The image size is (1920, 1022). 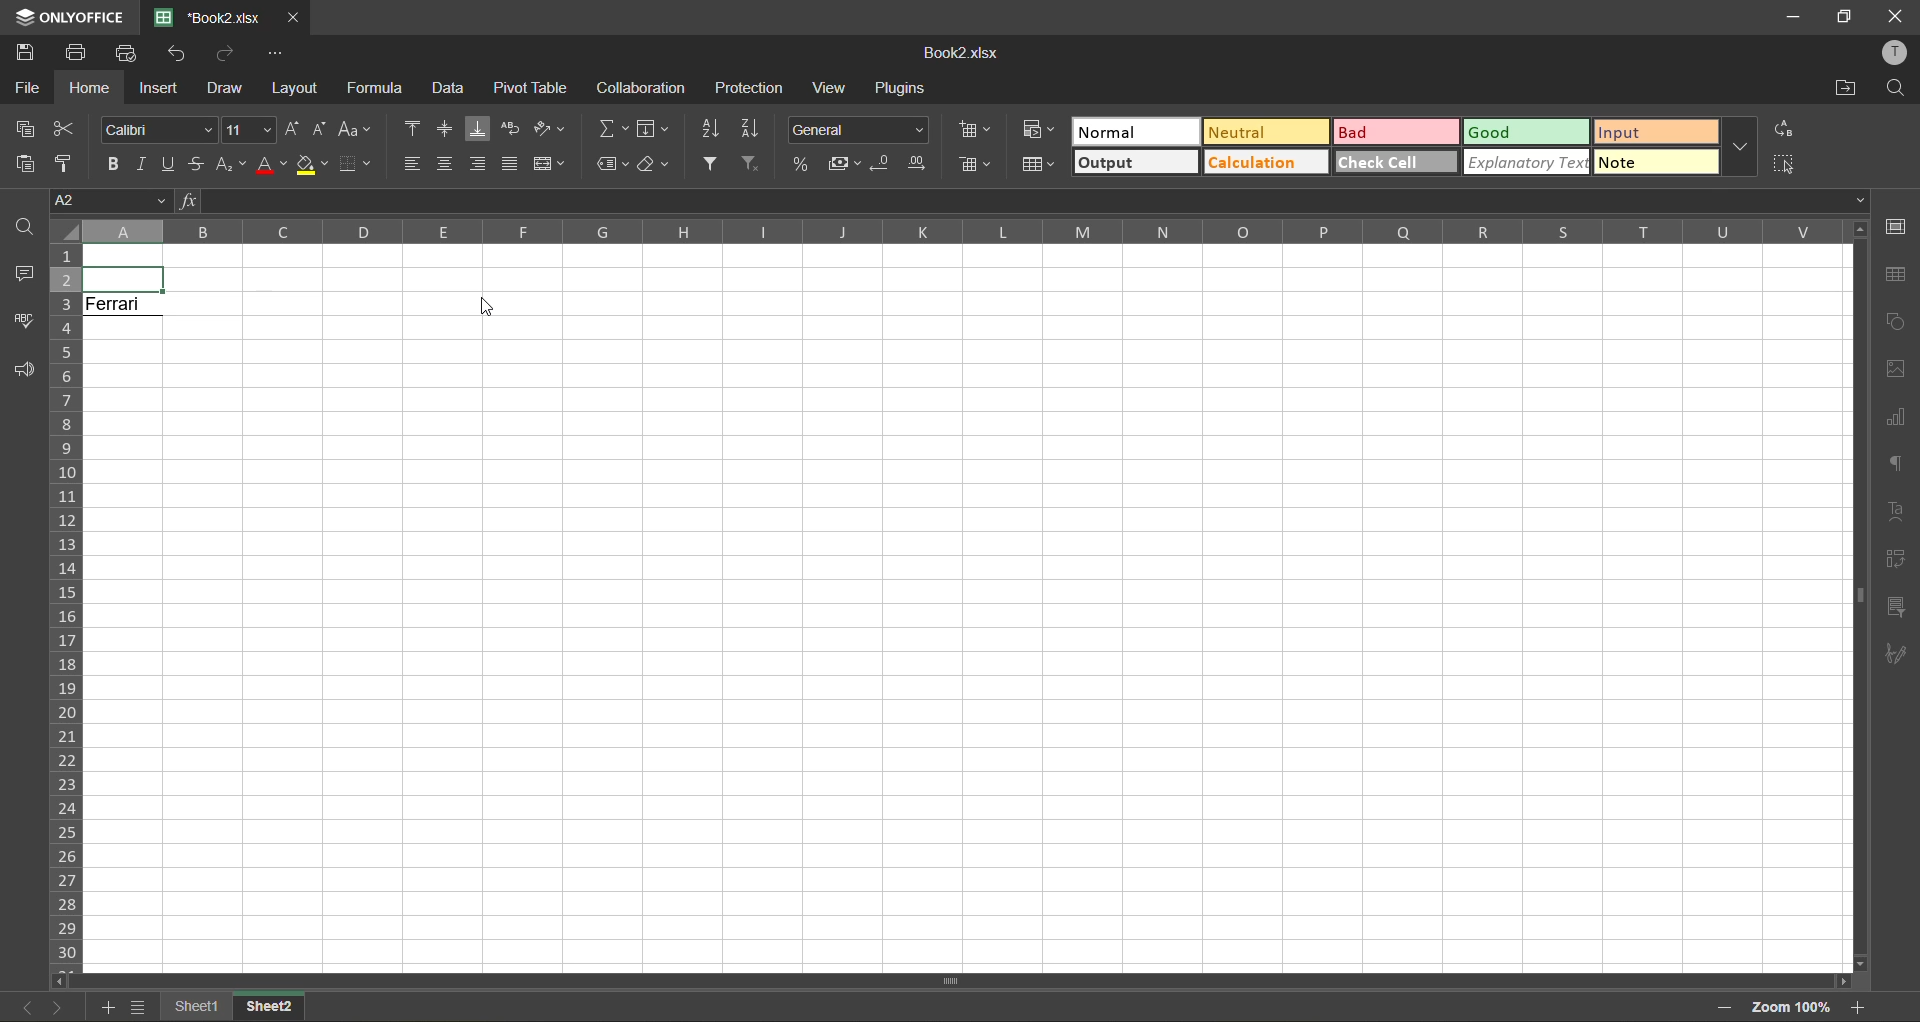 What do you see at coordinates (897, 91) in the screenshot?
I see `plugins` at bounding box center [897, 91].